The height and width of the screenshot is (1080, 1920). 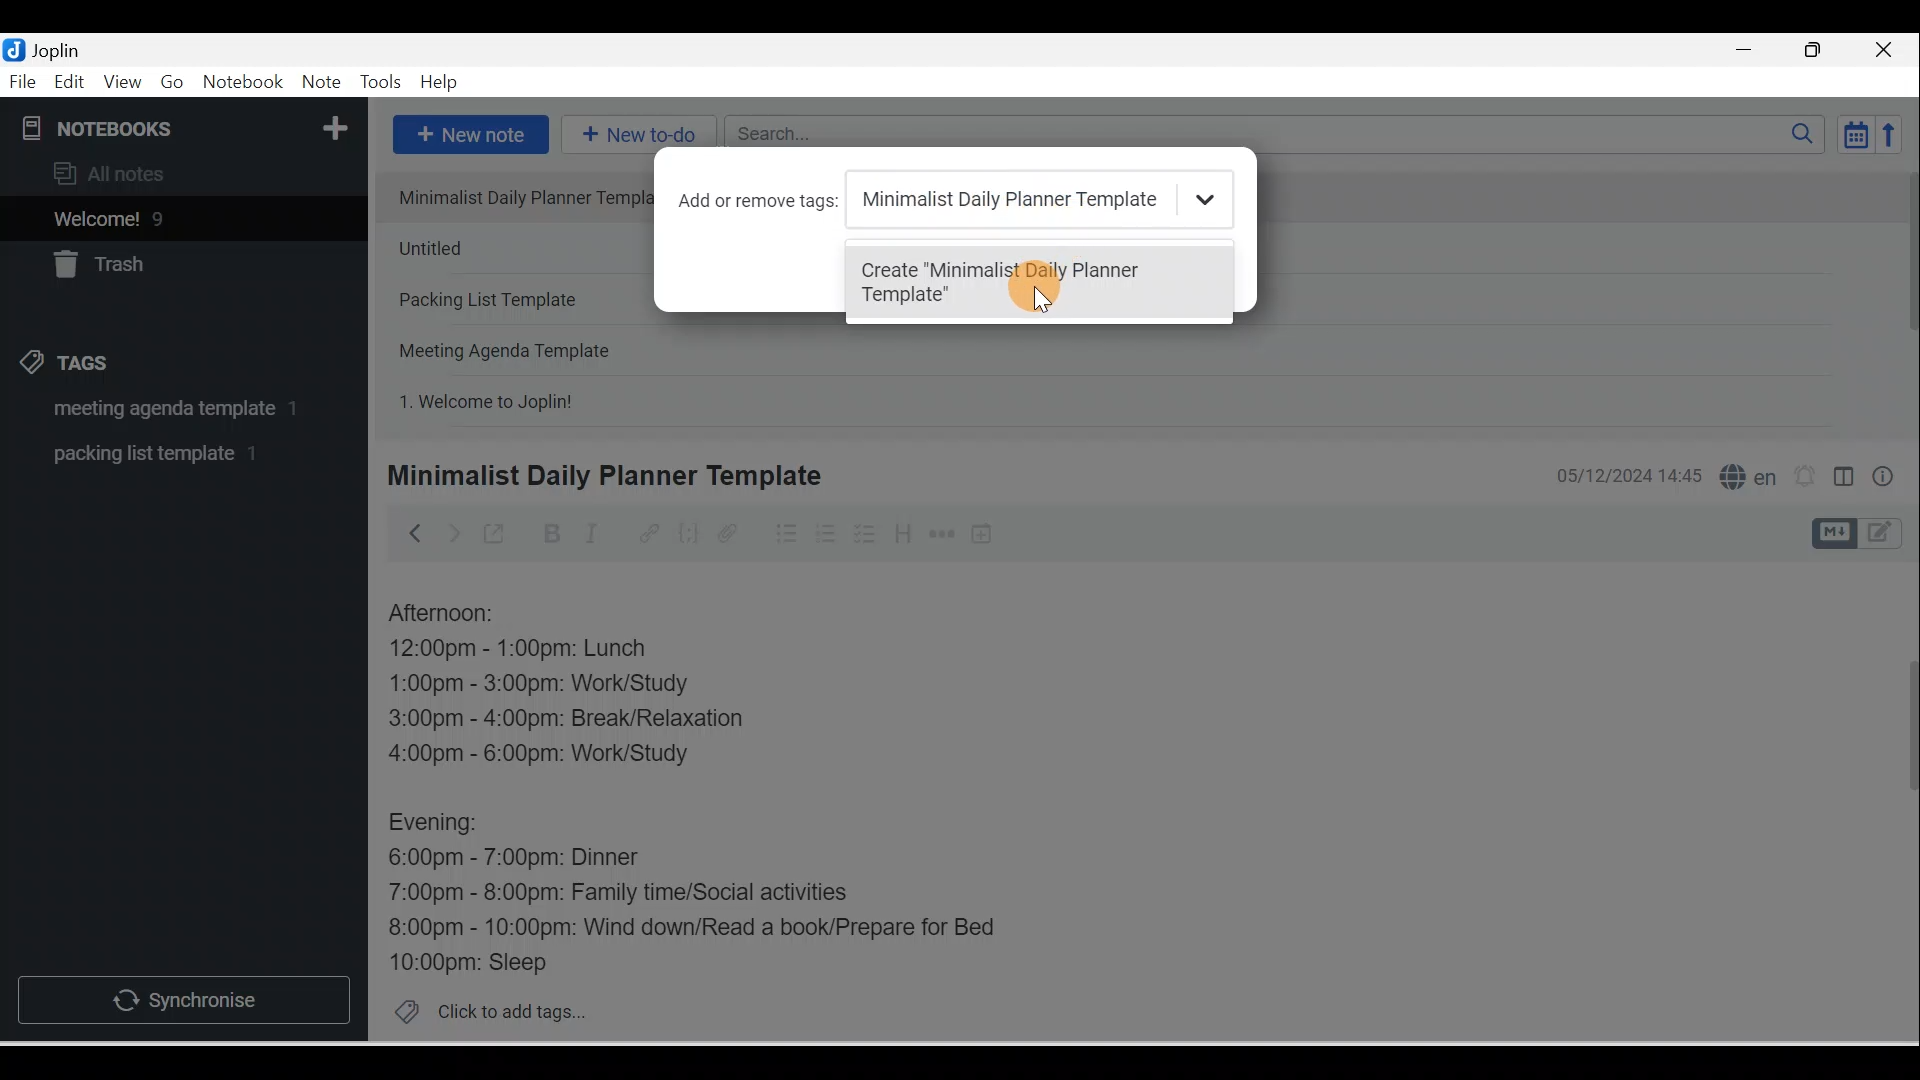 What do you see at coordinates (1855, 133) in the screenshot?
I see `Toggle sort order` at bounding box center [1855, 133].